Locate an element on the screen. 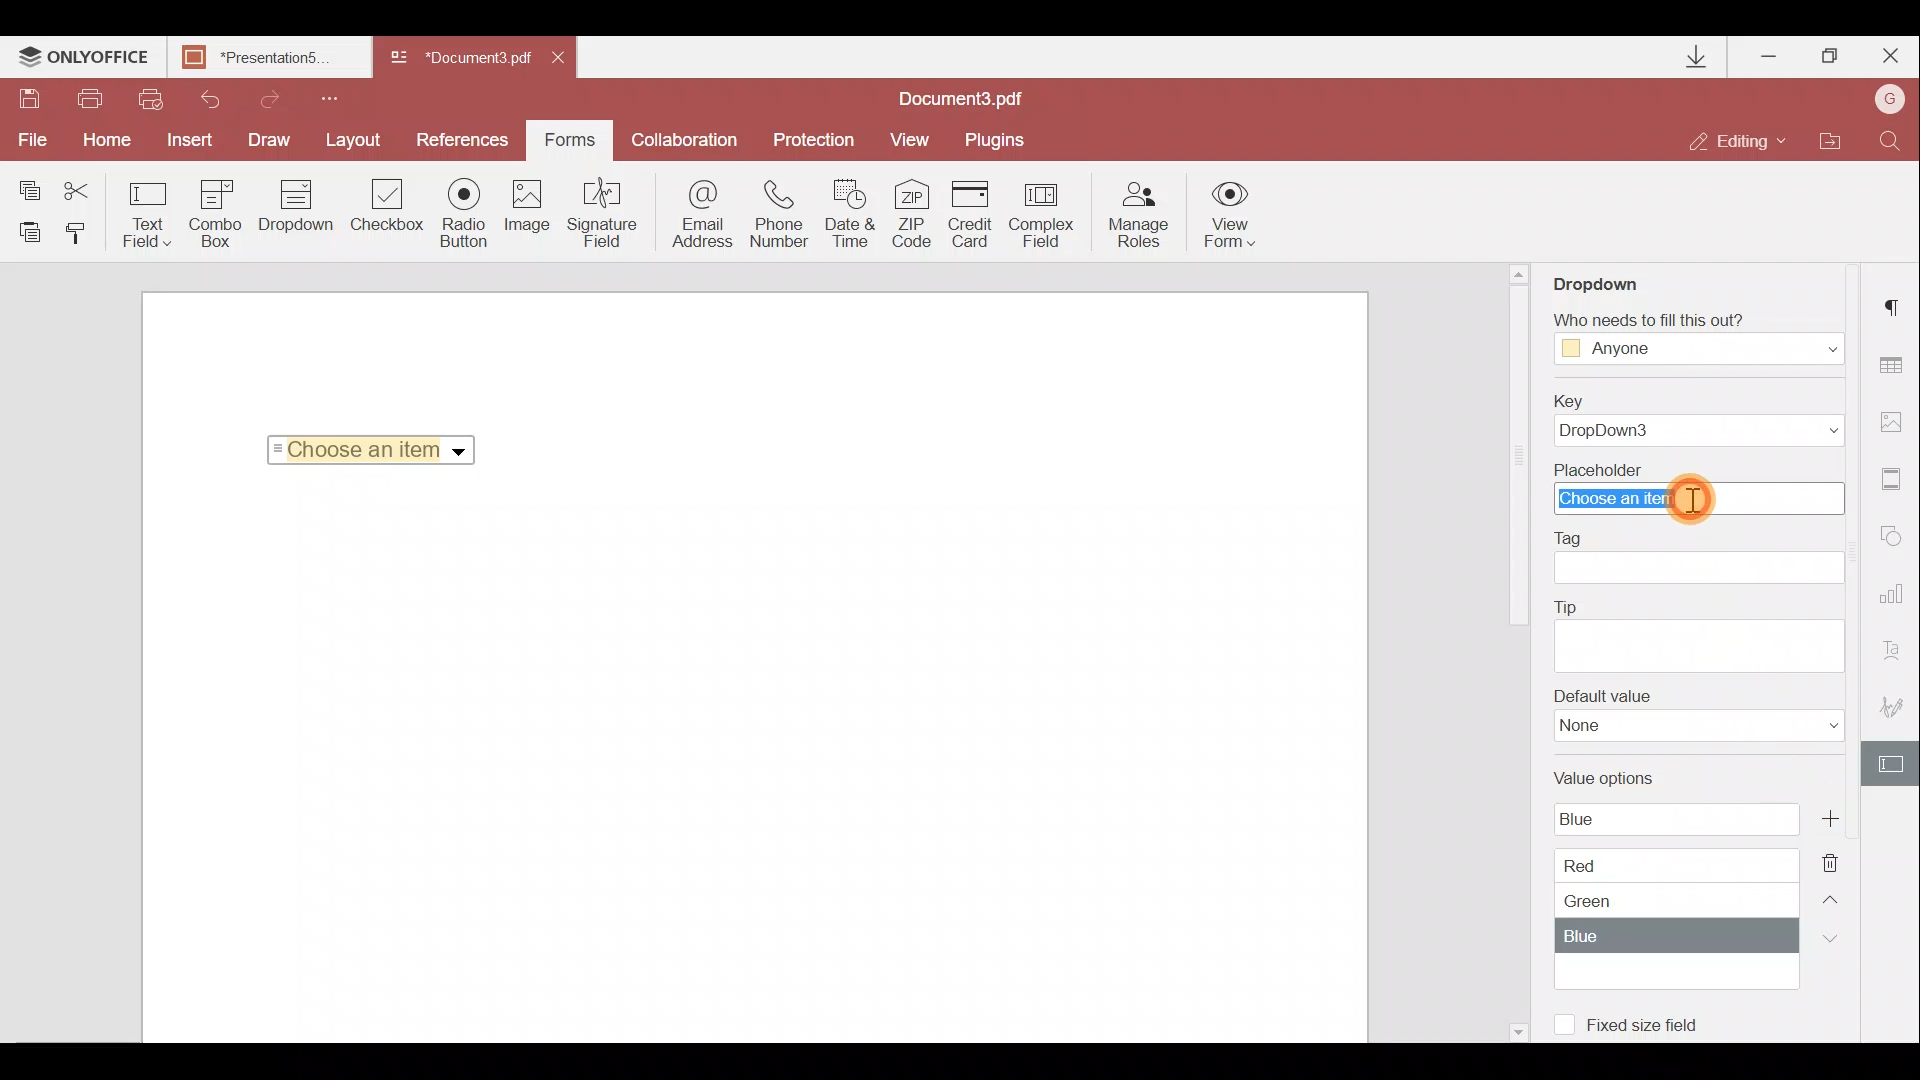 The height and width of the screenshot is (1080, 1920). Dropdown is located at coordinates (461, 452).